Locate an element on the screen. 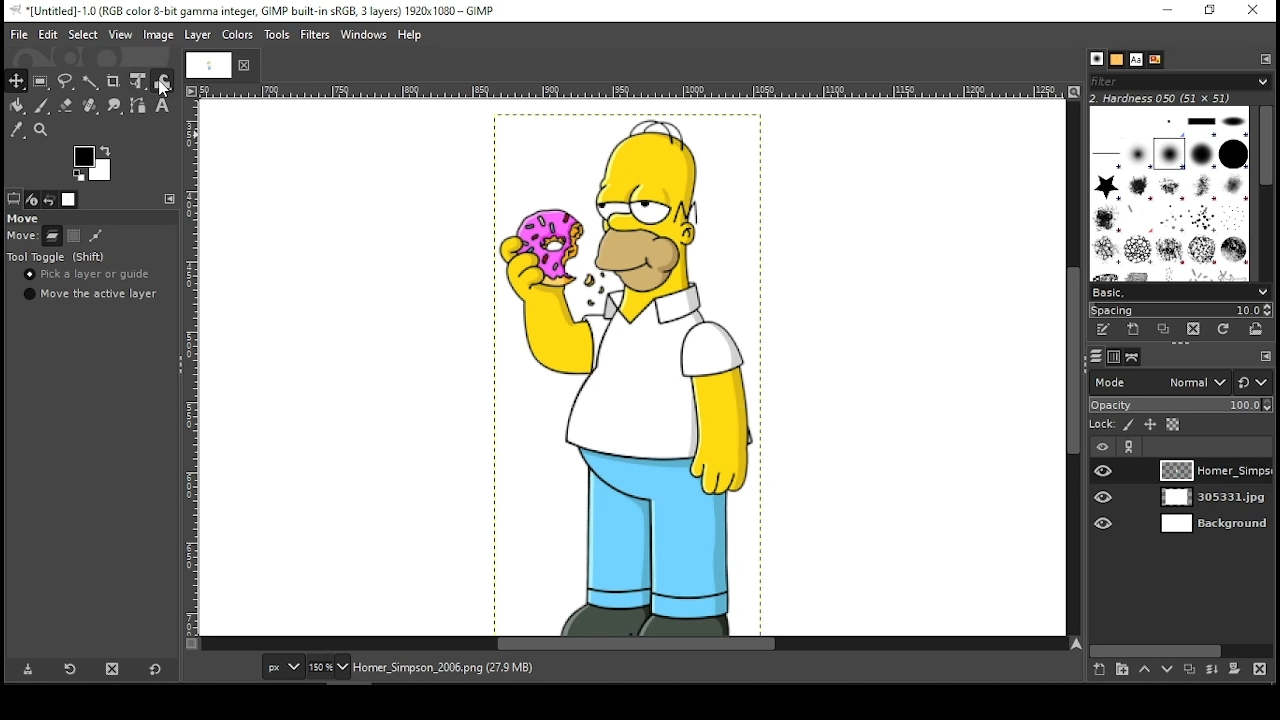 The image size is (1280, 720). homer_simpson_2006.png (27.9 mb) is located at coordinates (457, 669).